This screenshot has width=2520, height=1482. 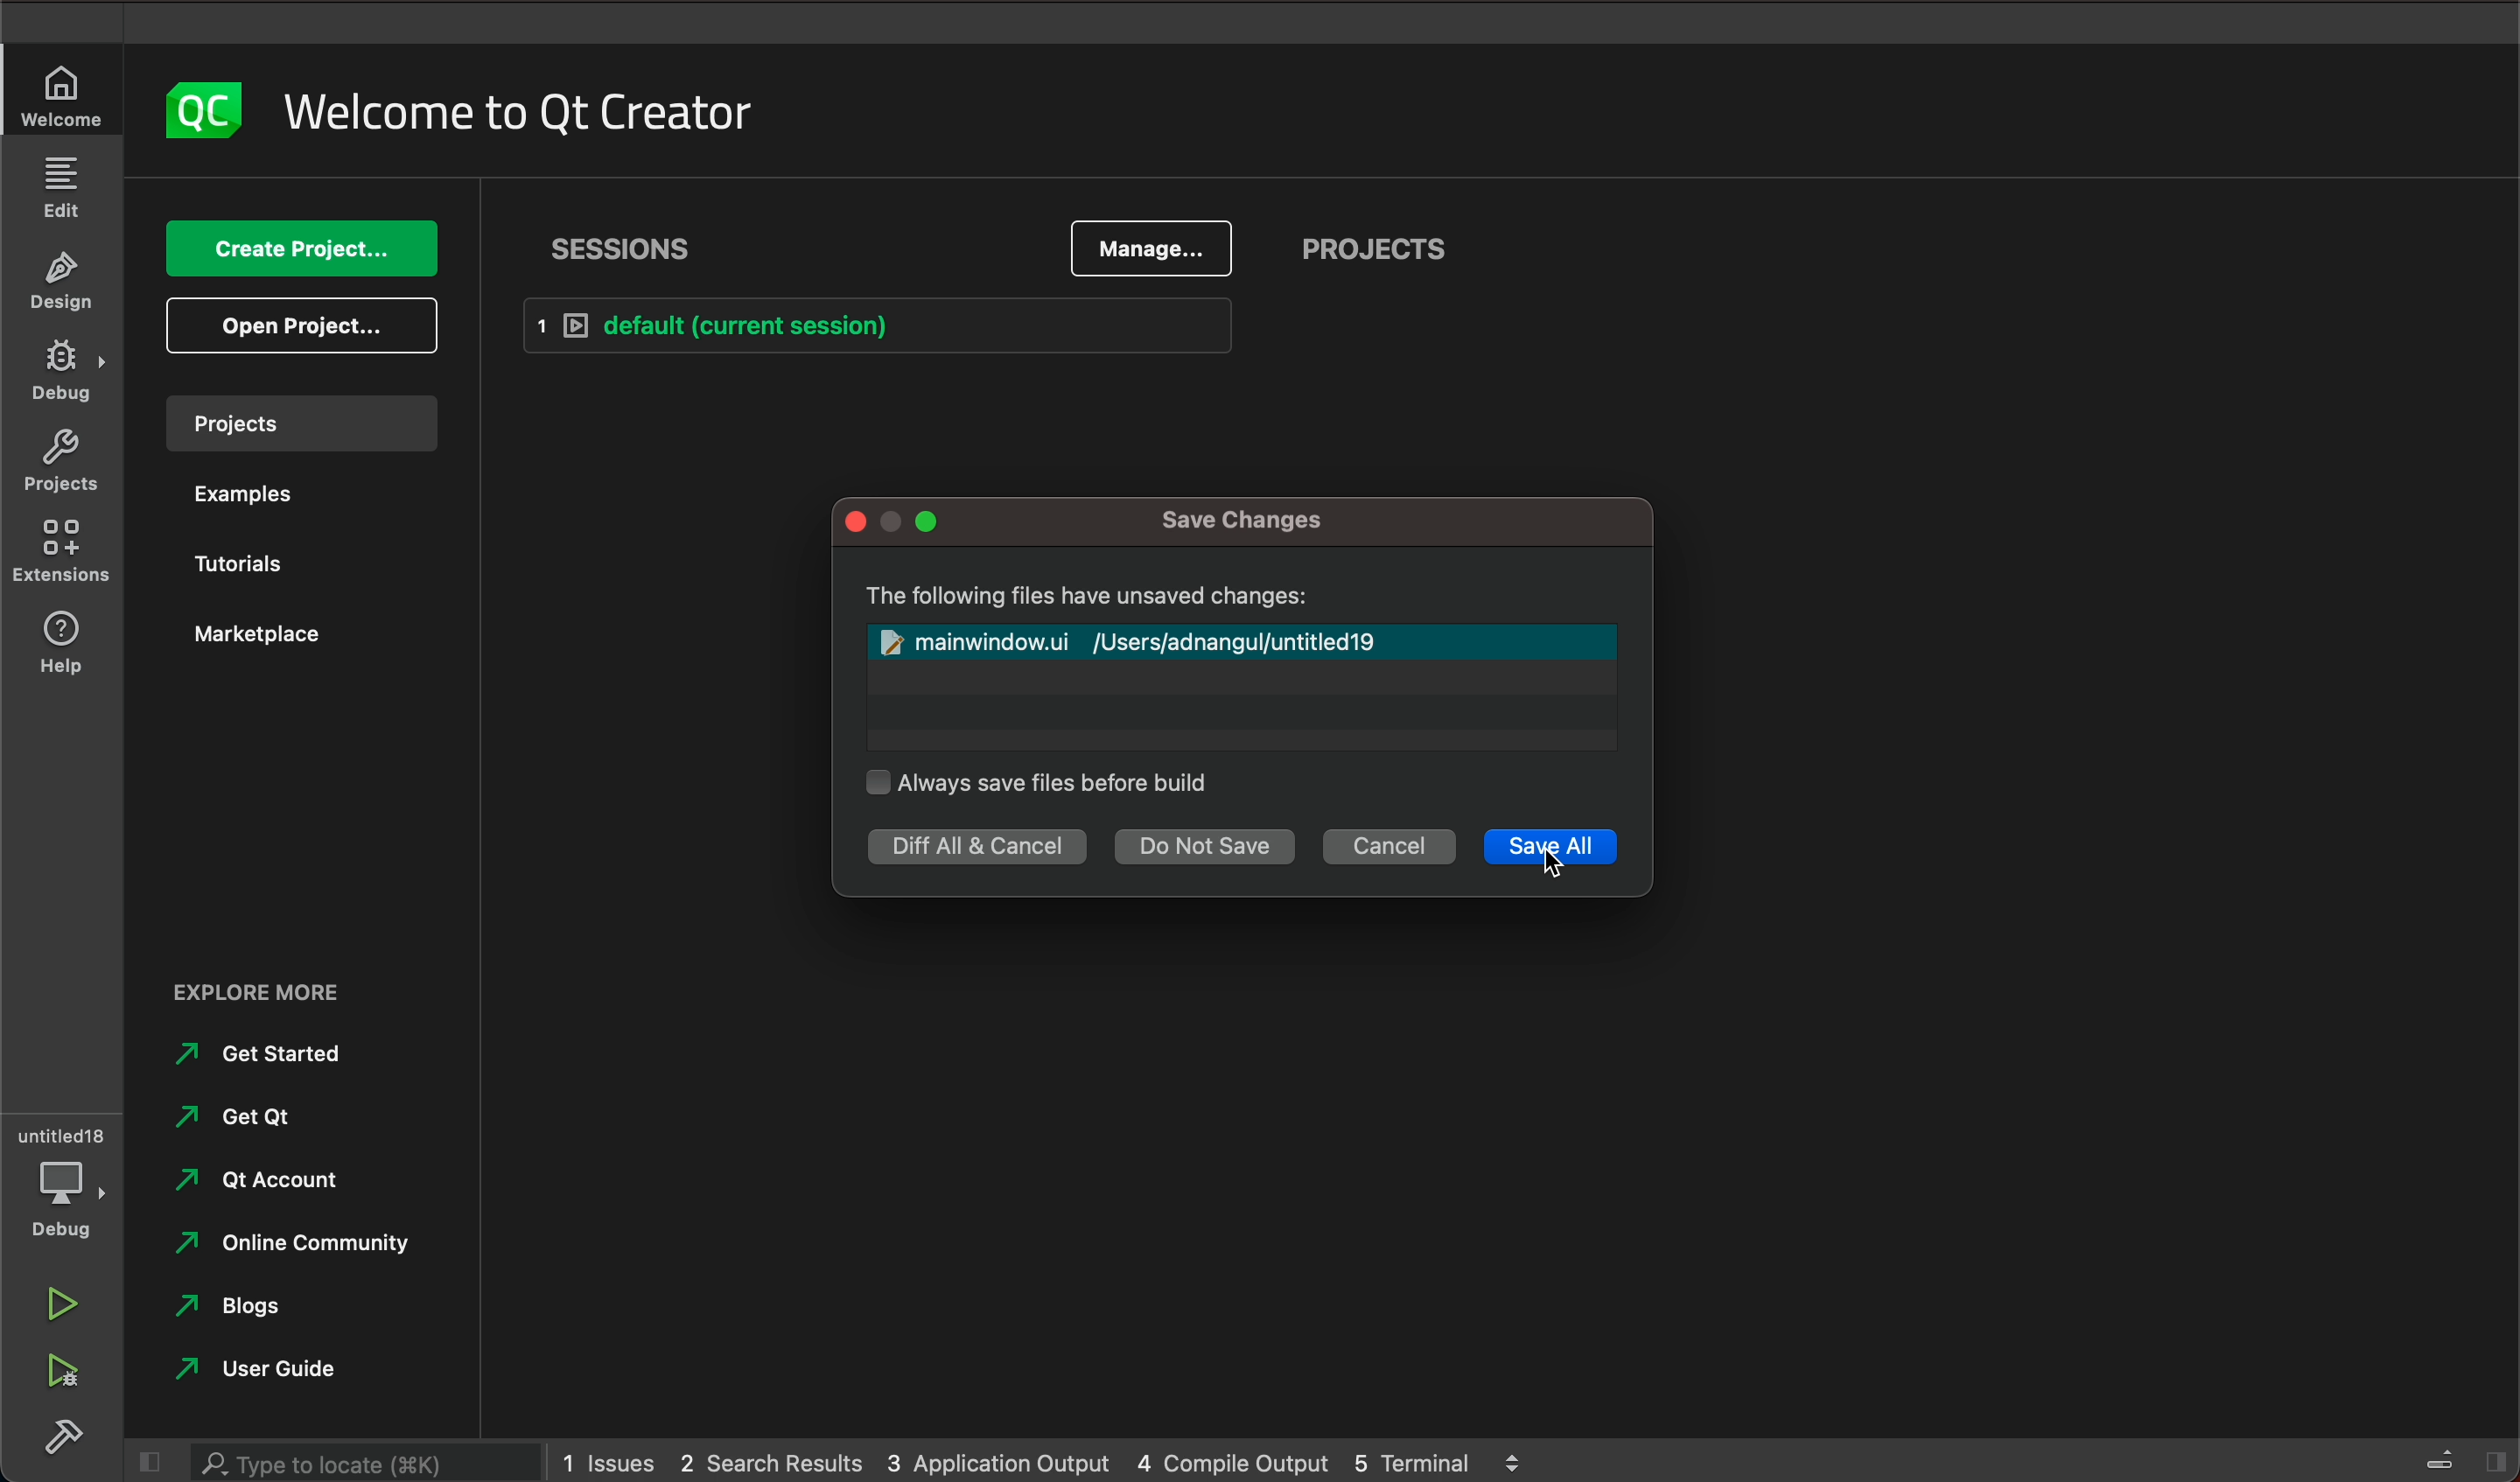 I want to click on 2 search result, so click(x=769, y=1464).